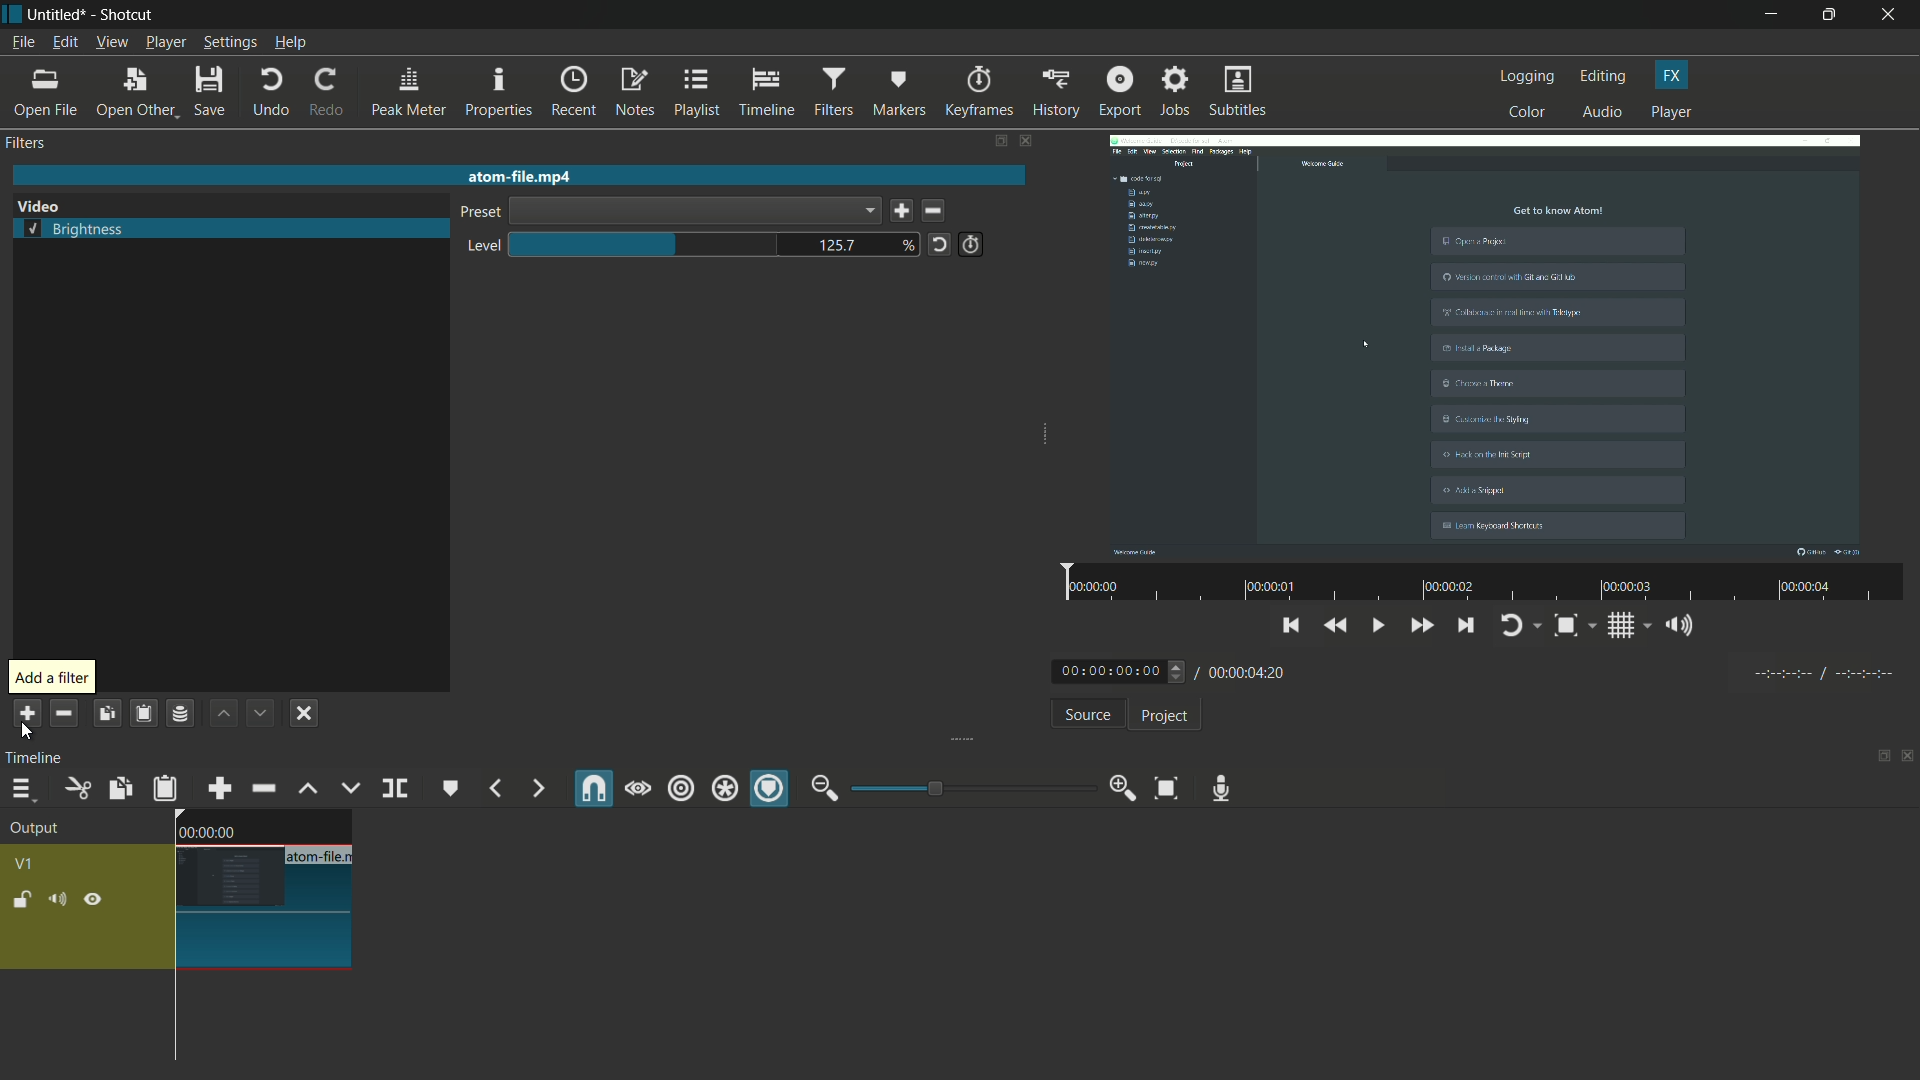 Image resolution: width=1920 pixels, height=1080 pixels. Describe the element at coordinates (212, 93) in the screenshot. I see `save` at that location.